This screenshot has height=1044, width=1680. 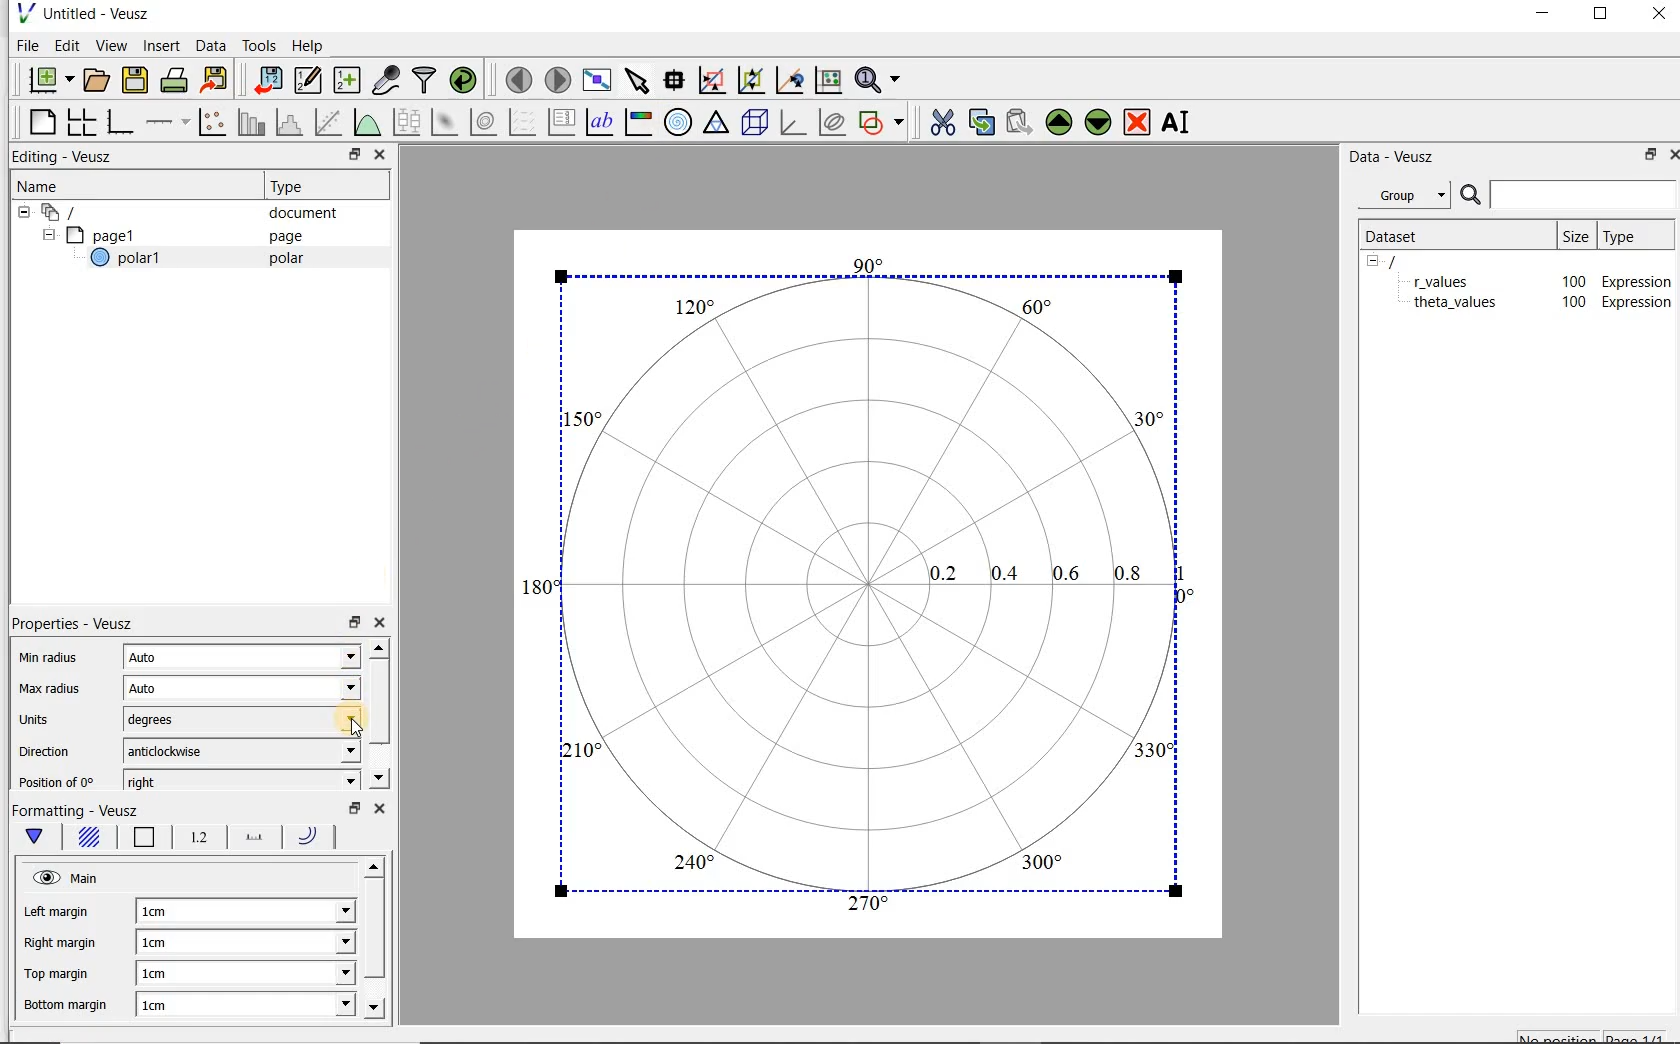 I want to click on add an axis to a plot, so click(x=169, y=122).